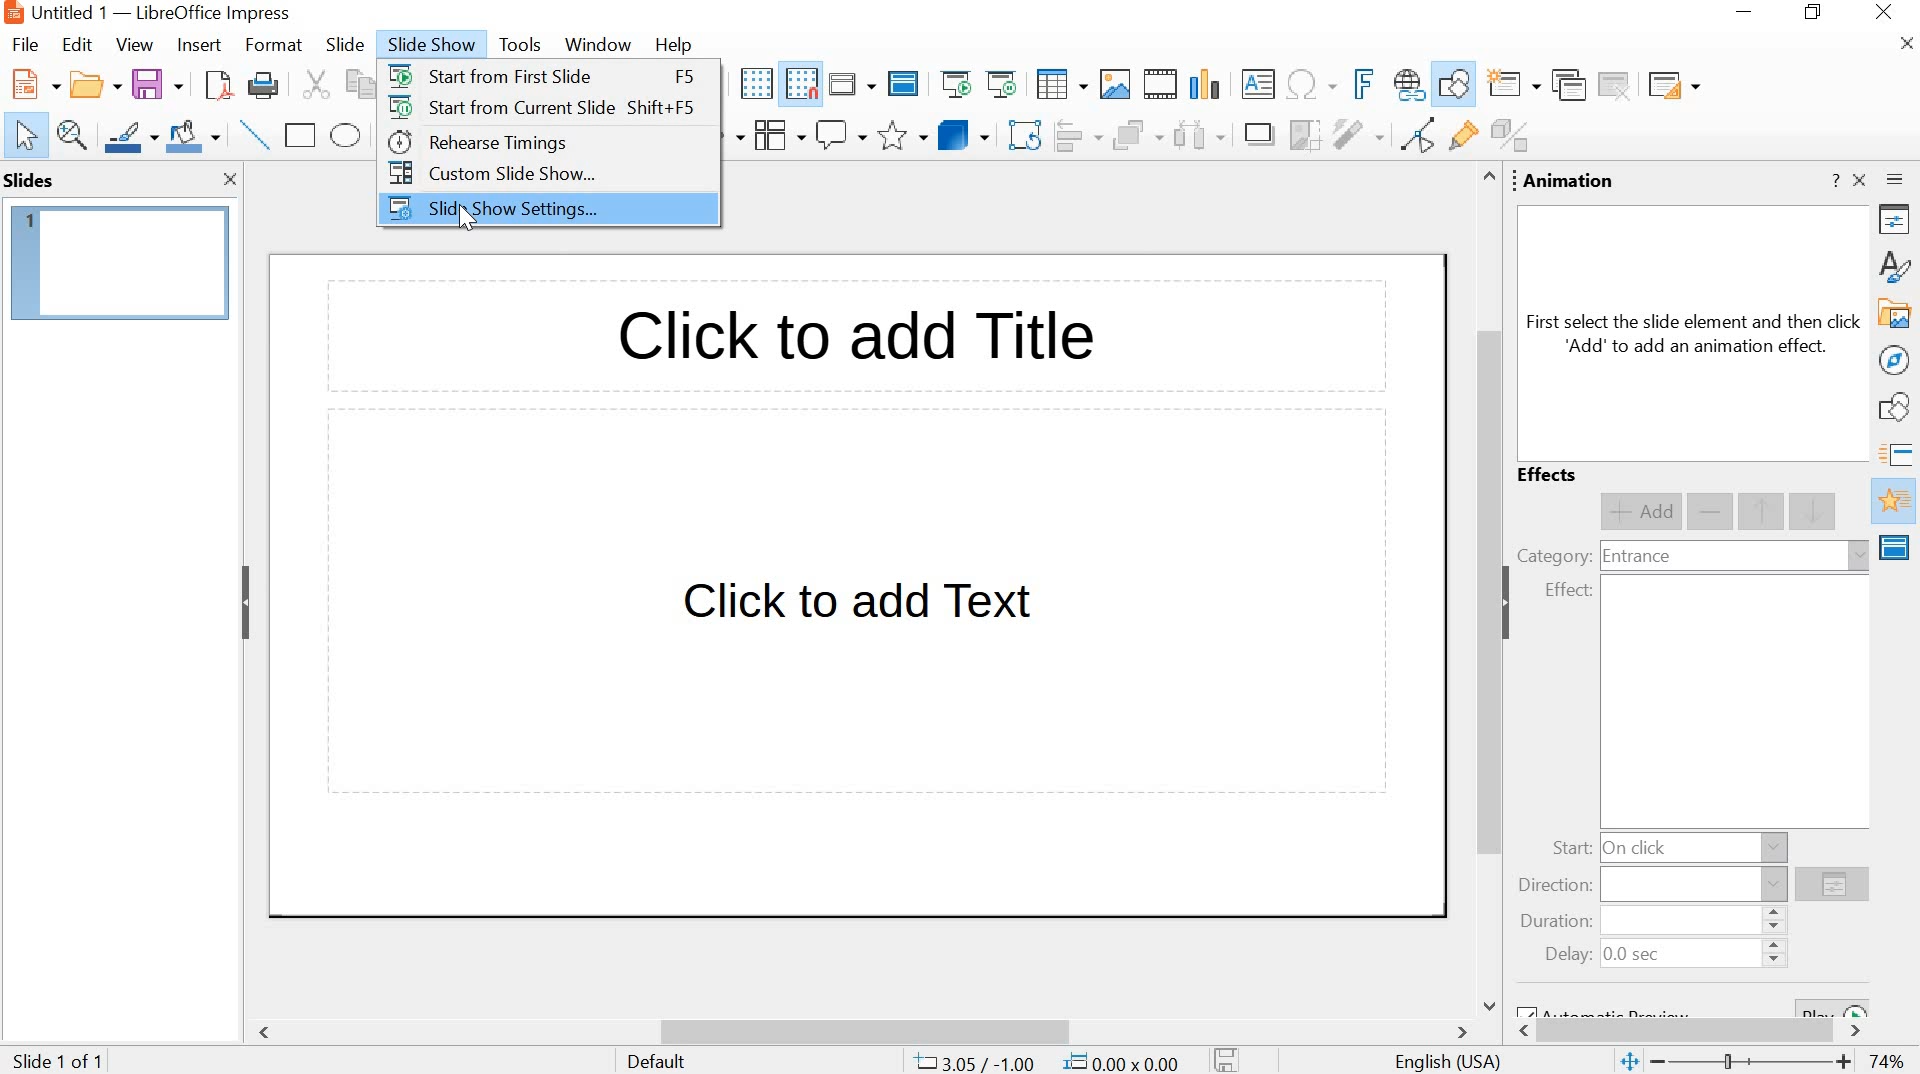 This screenshot has width=1920, height=1074. What do you see at coordinates (1449, 1063) in the screenshot?
I see `language` at bounding box center [1449, 1063].